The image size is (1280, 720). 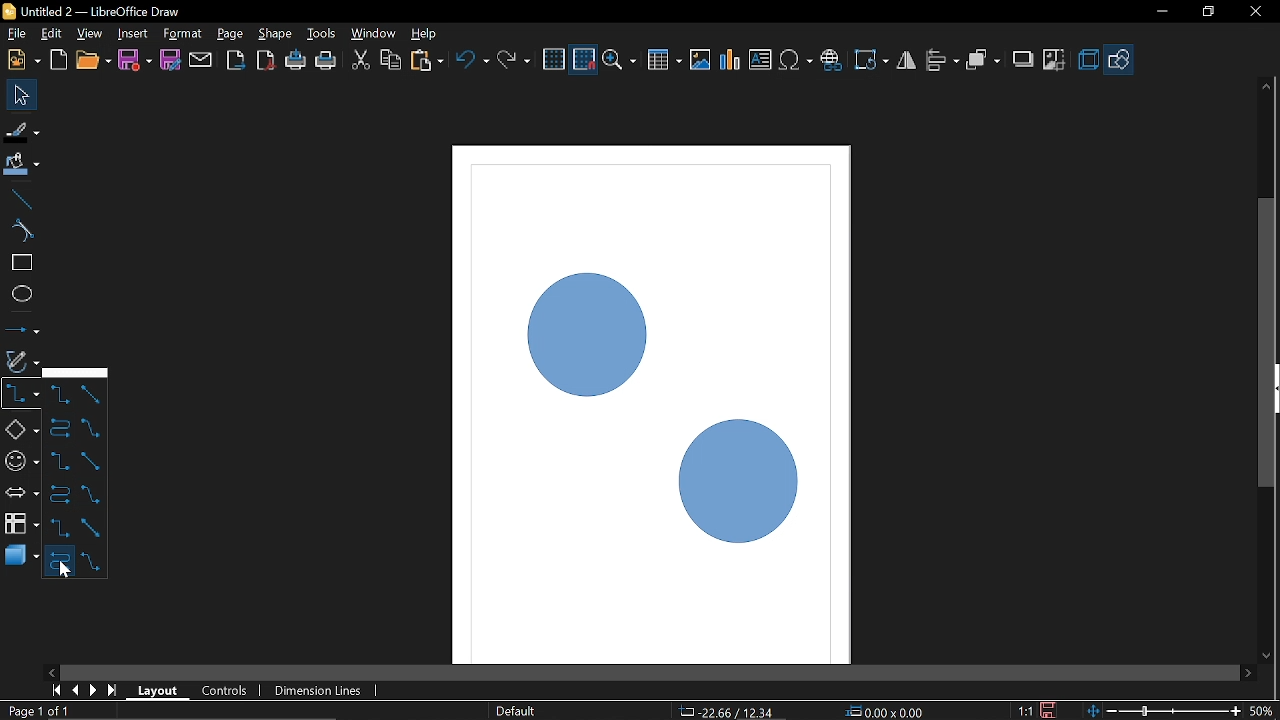 What do you see at coordinates (20, 169) in the screenshot?
I see `Fill color` at bounding box center [20, 169].